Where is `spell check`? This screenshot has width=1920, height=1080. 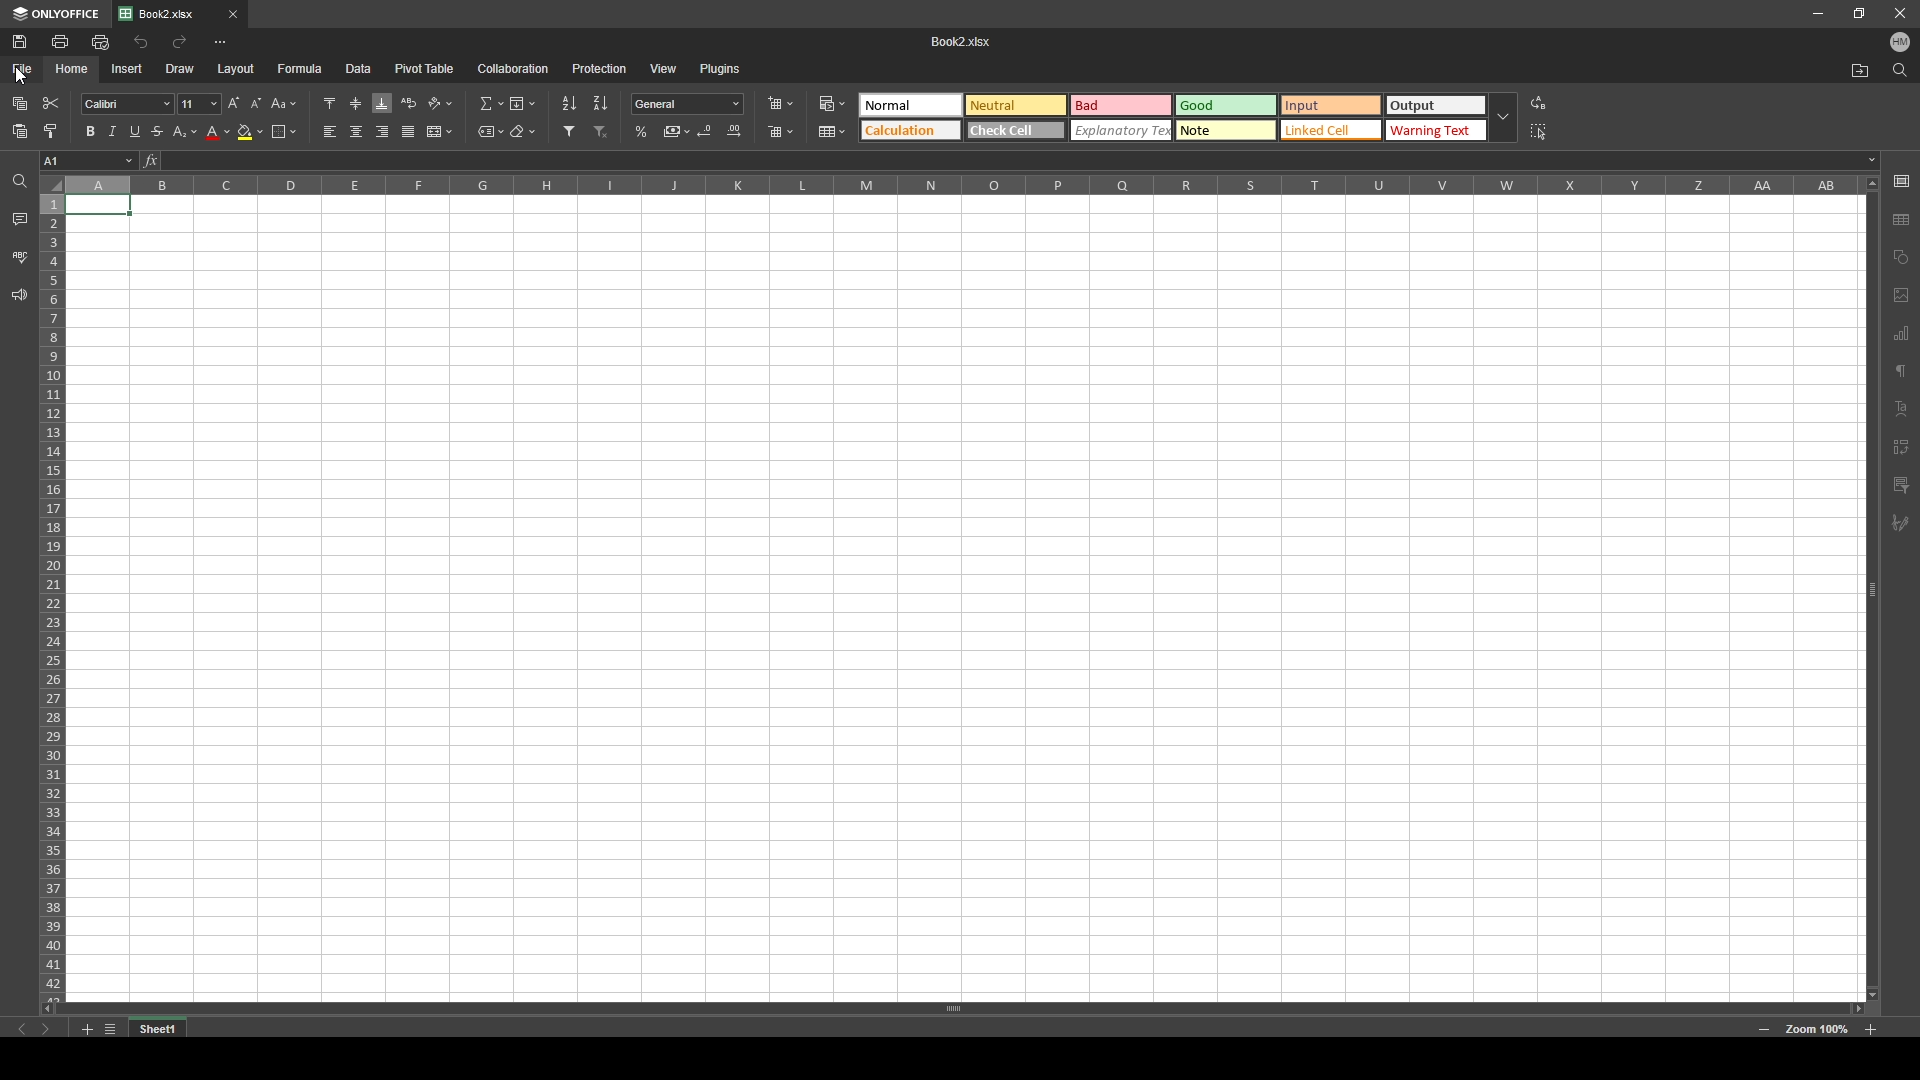
spell check is located at coordinates (19, 256).